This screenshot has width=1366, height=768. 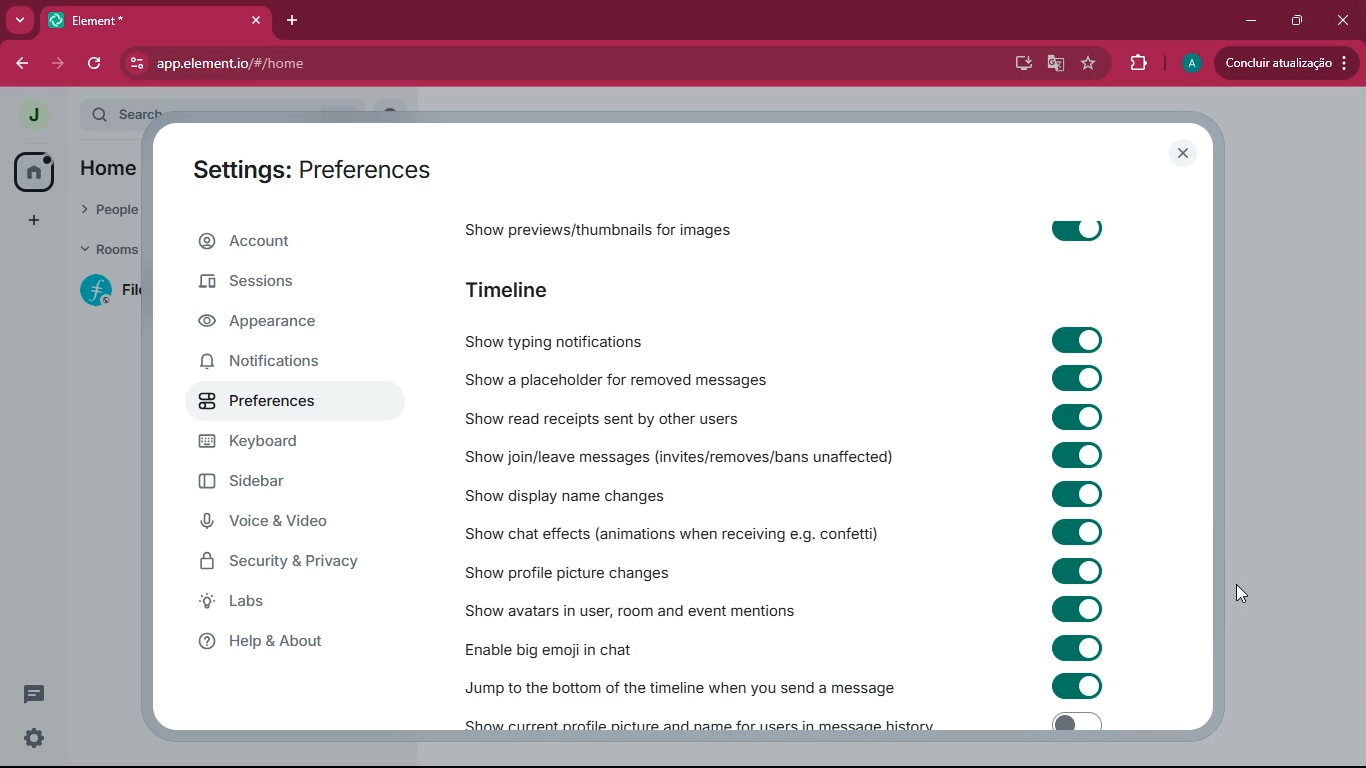 I want to click on show join / leave messages (invites/removes/ban unaffected), so click(x=680, y=457).